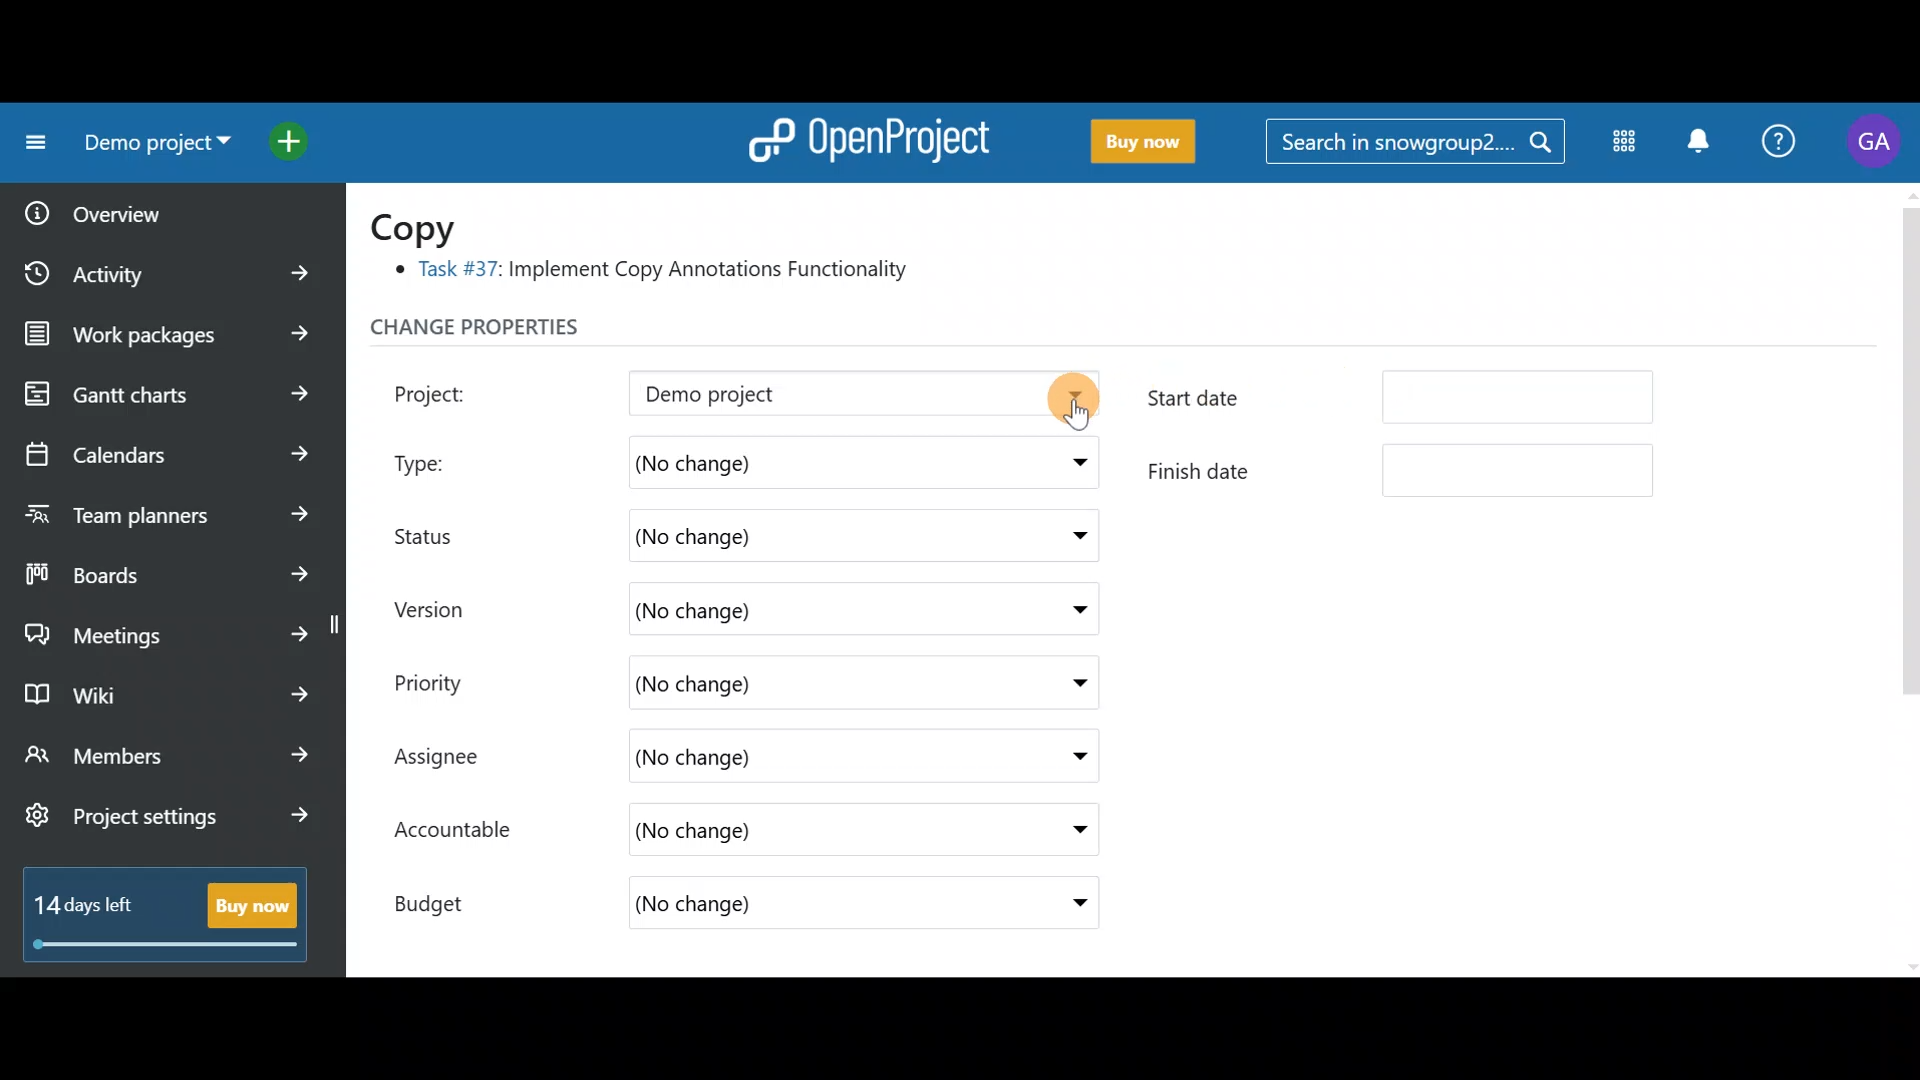 The height and width of the screenshot is (1080, 1920). What do you see at coordinates (169, 568) in the screenshot?
I see `Boards` at bounding box center [169, 568].